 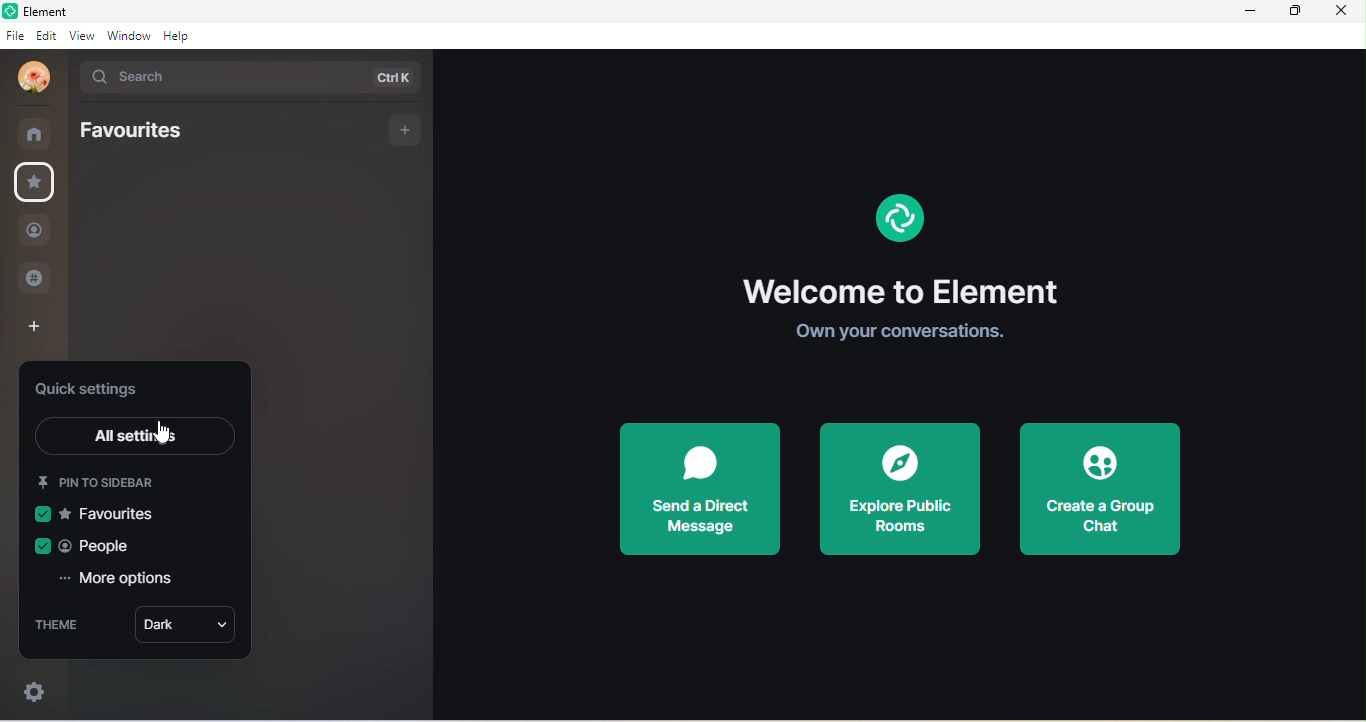 I want to click on public room, so click(x=36, y=280).